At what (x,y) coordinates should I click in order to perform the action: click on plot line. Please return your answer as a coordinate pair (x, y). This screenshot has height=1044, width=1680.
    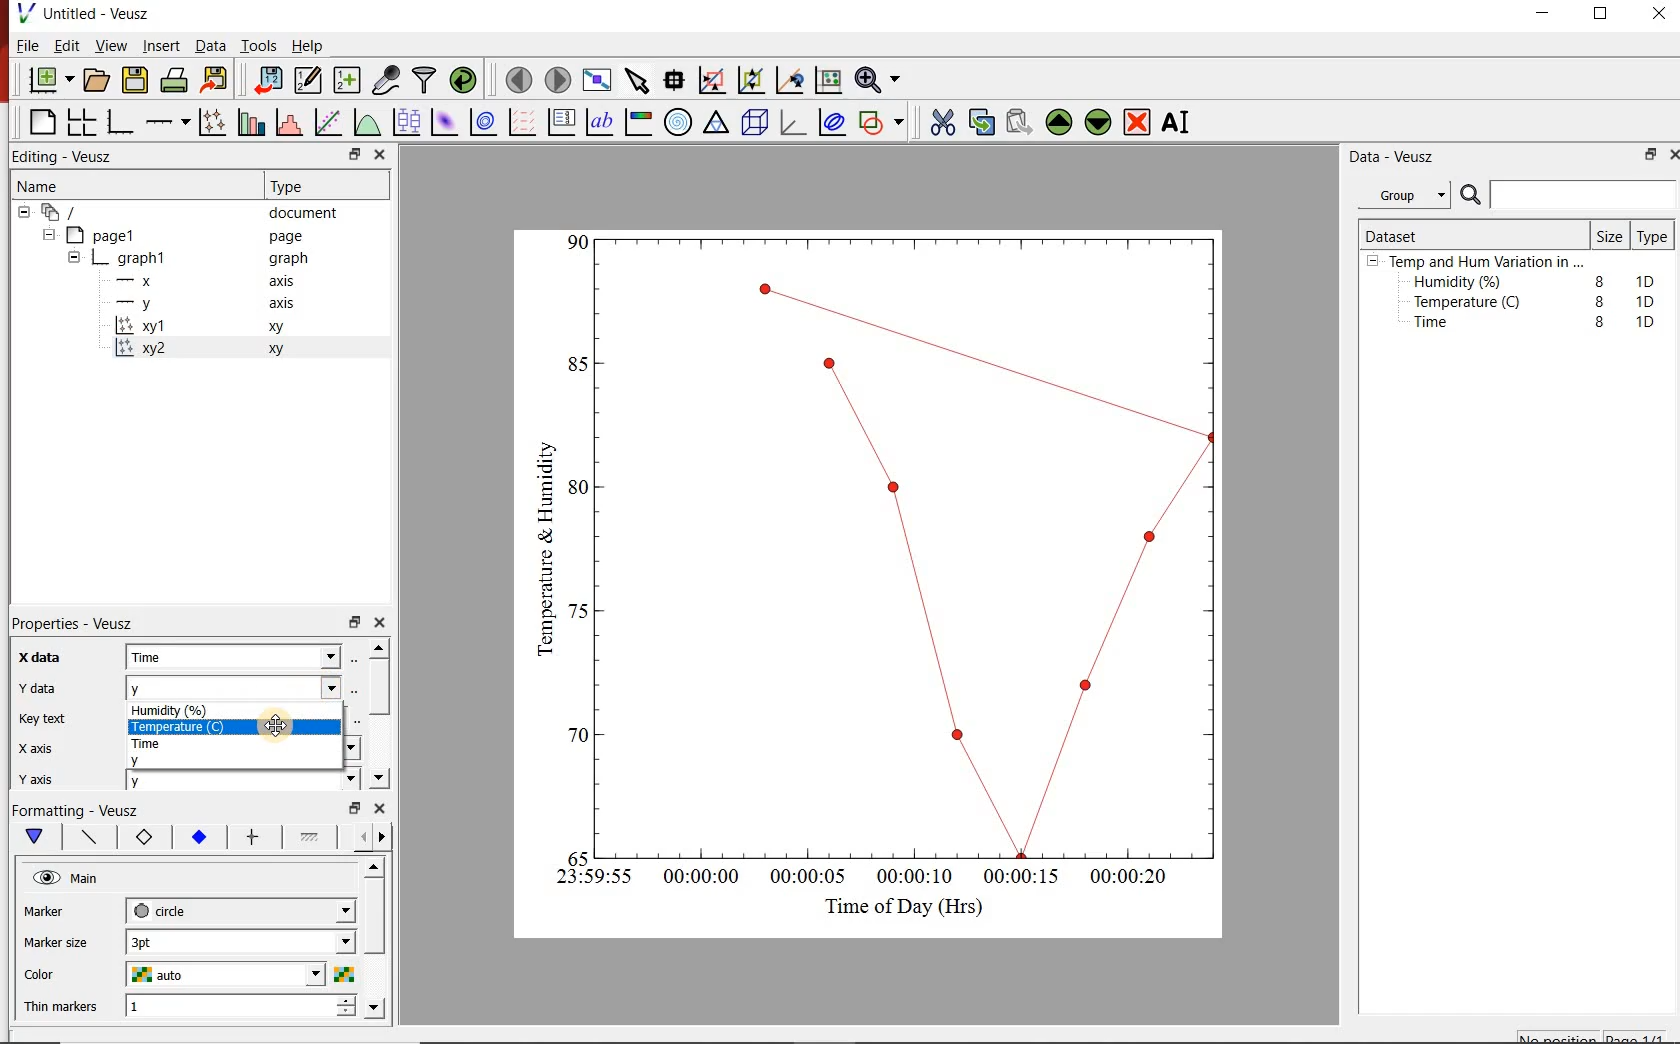
    Looking at the image, I should click on (90, 838).